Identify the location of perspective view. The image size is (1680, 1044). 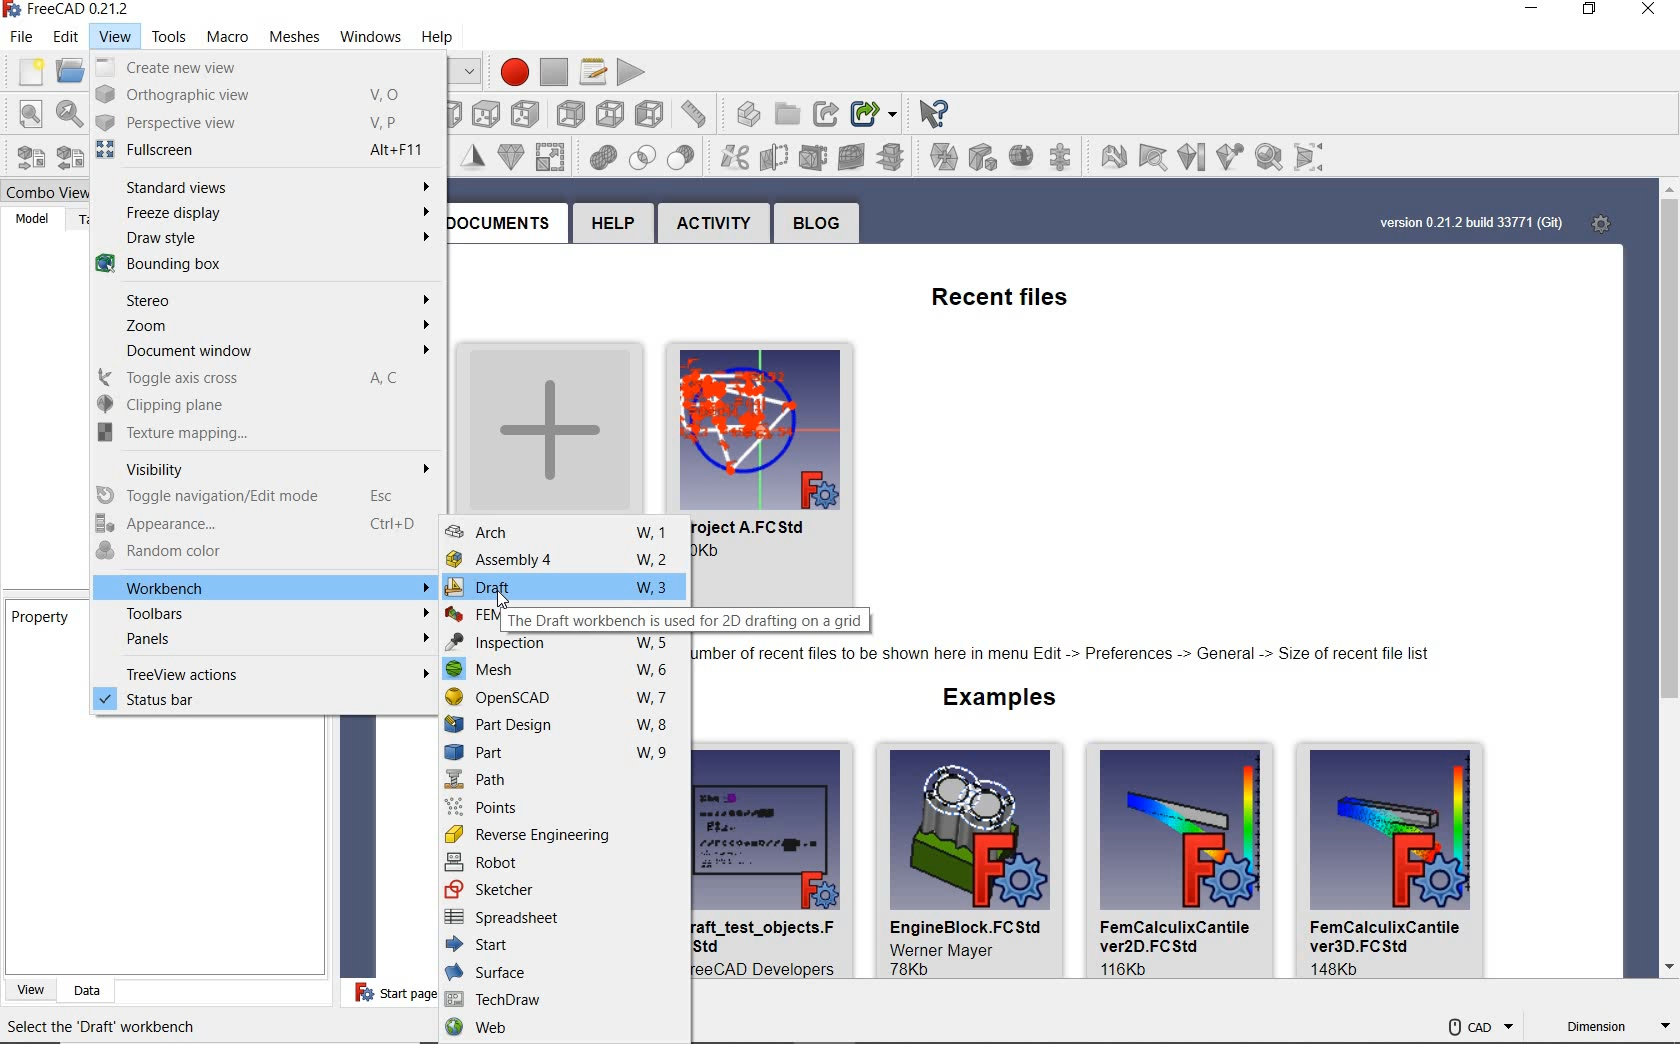
(255, 122).